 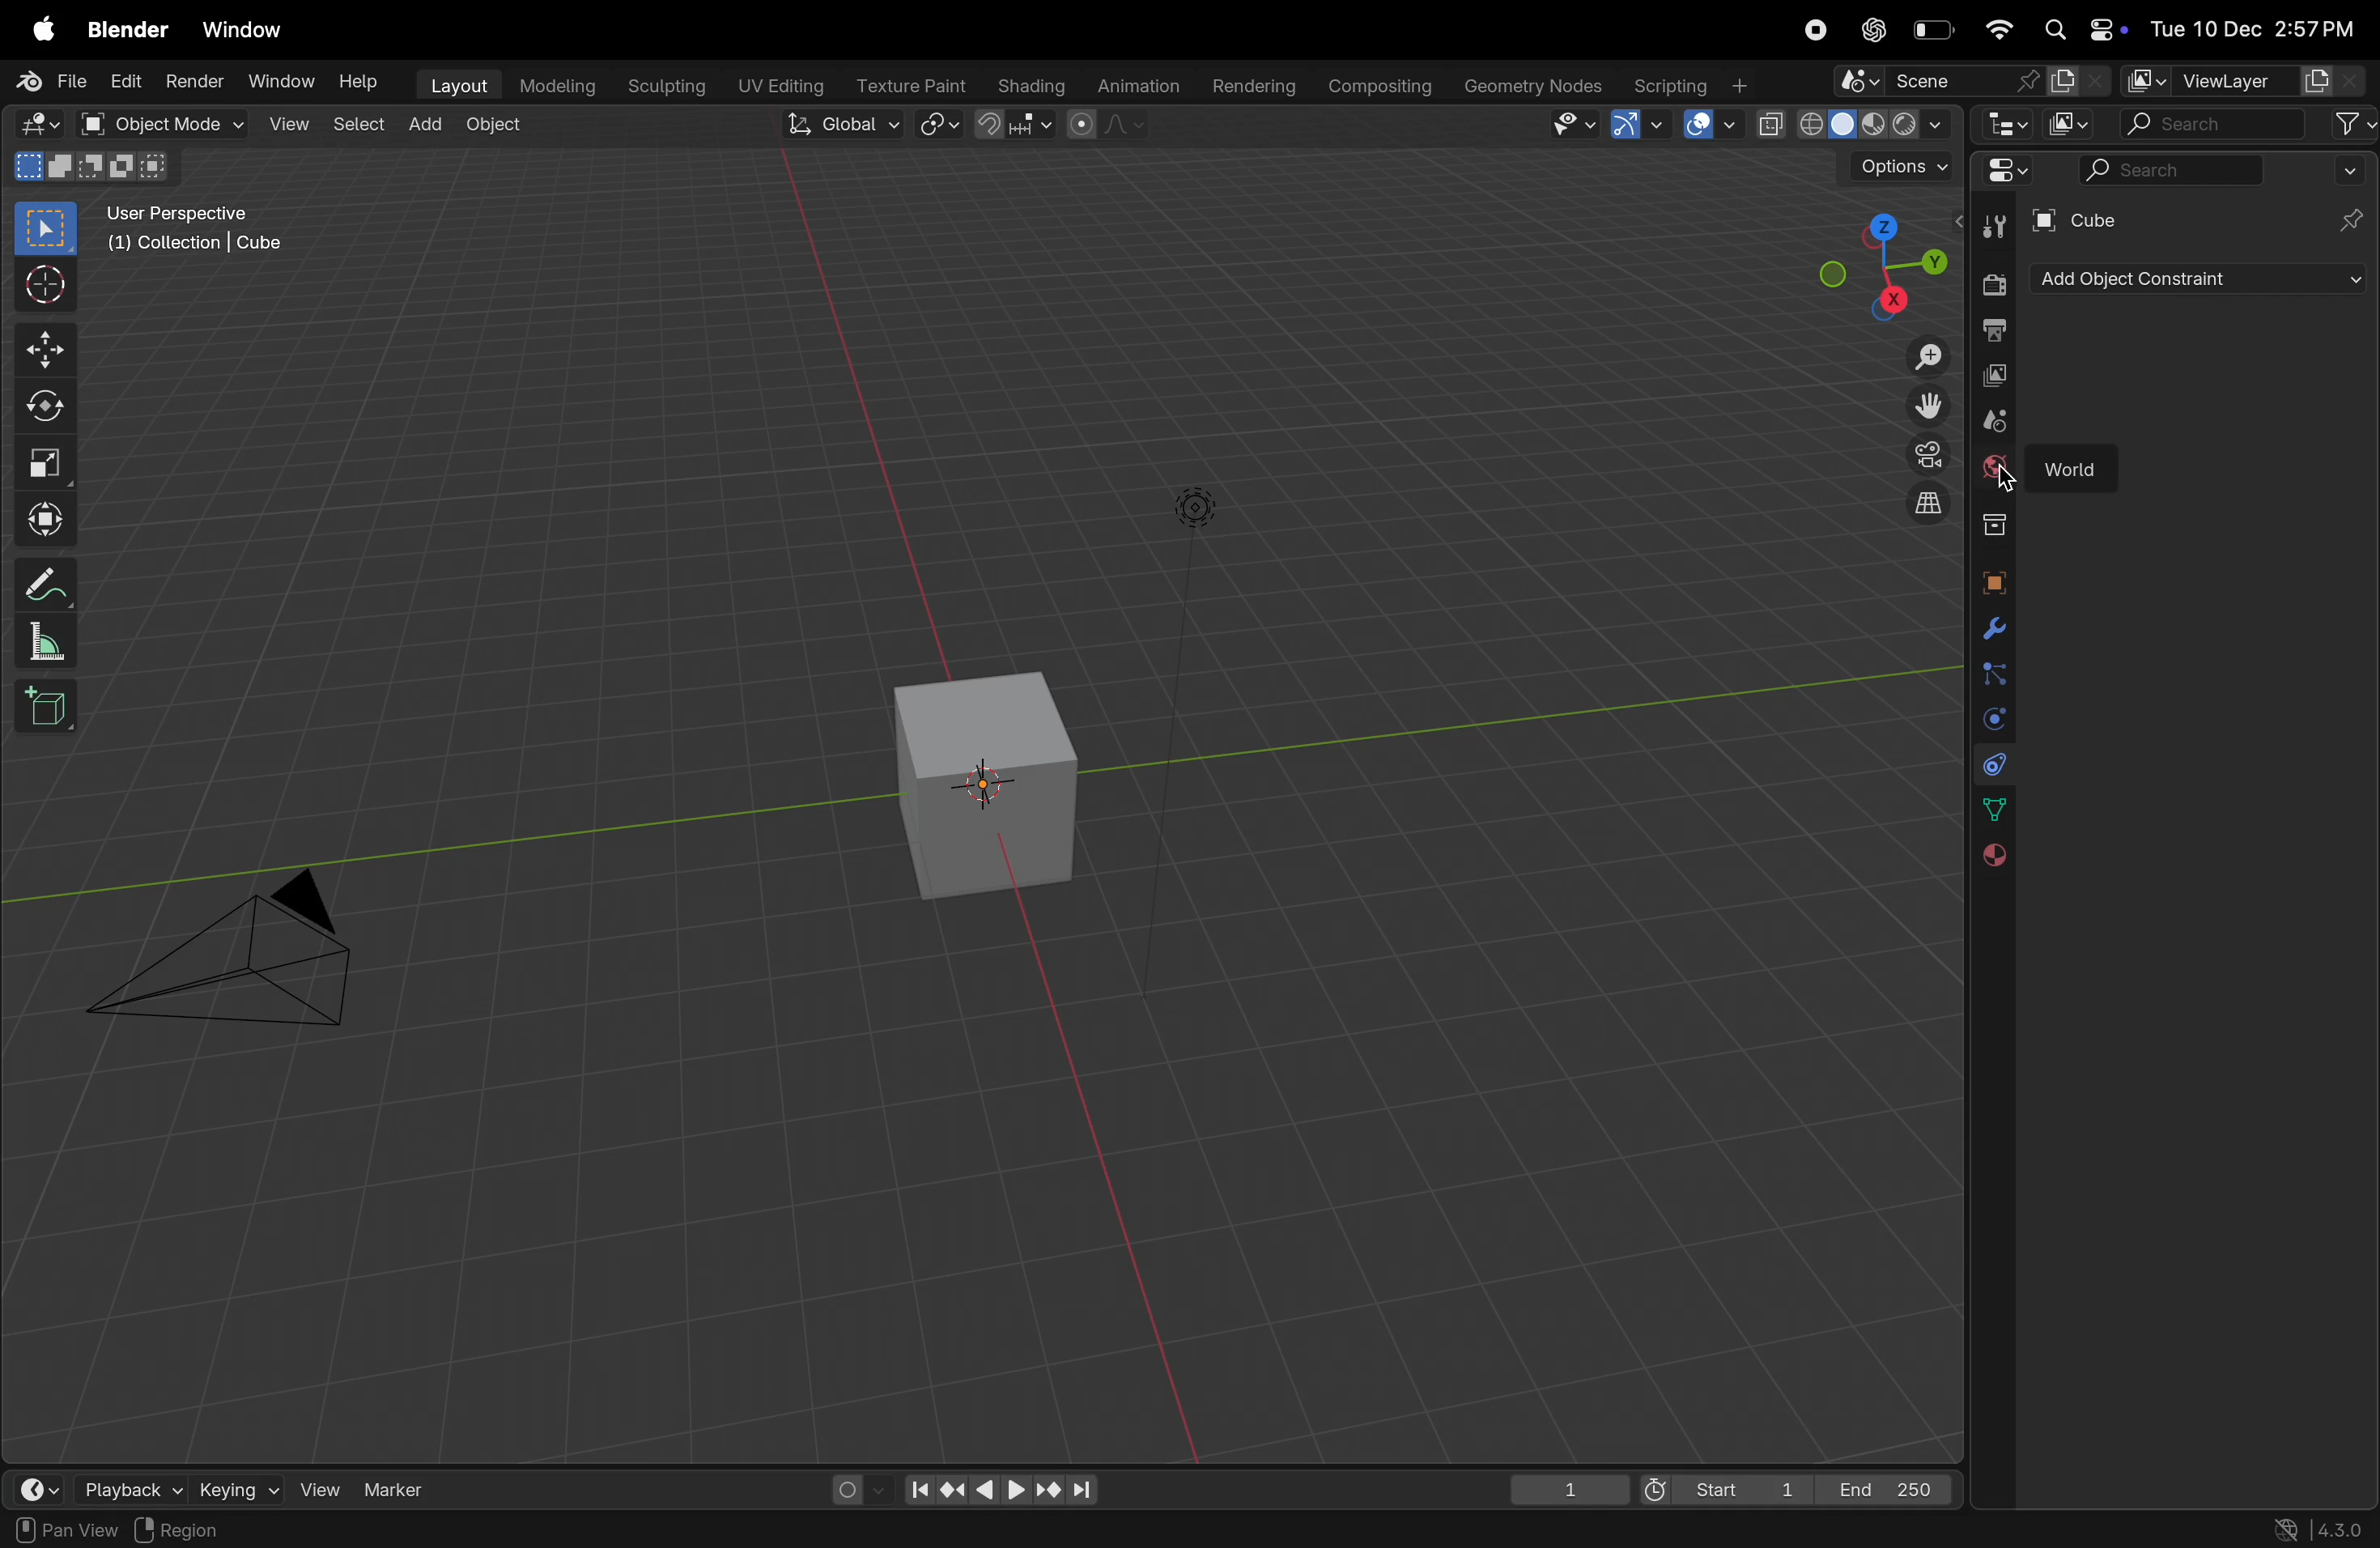 What do you see at coordinates (1534, 86) in the screenshot?
I see `Geometry name` at bounding box center [1534, 86].